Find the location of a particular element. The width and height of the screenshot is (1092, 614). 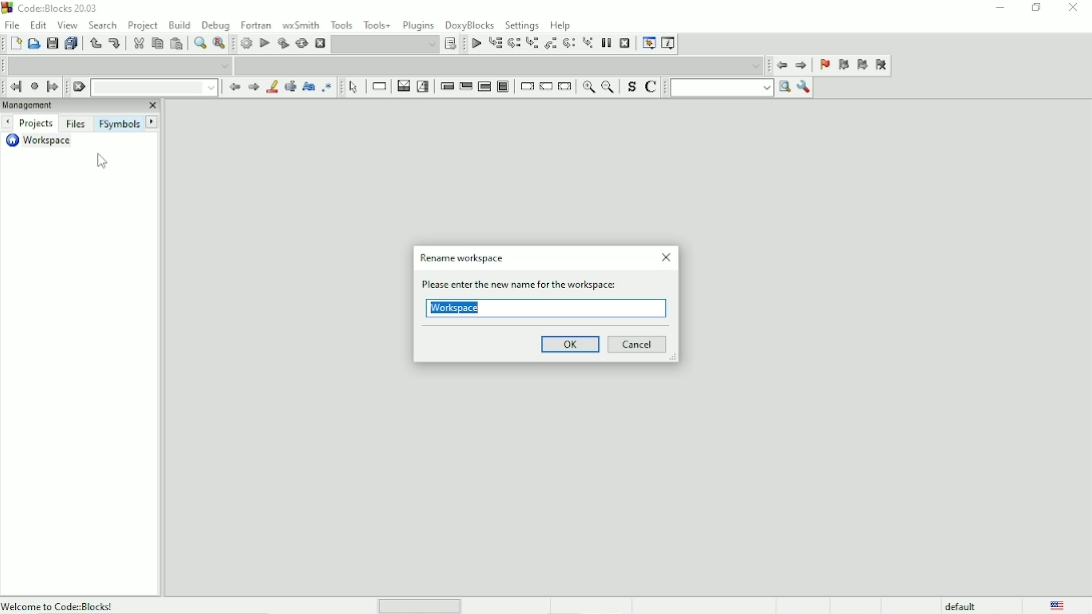

Plugins is located at coordinates (419, 24).